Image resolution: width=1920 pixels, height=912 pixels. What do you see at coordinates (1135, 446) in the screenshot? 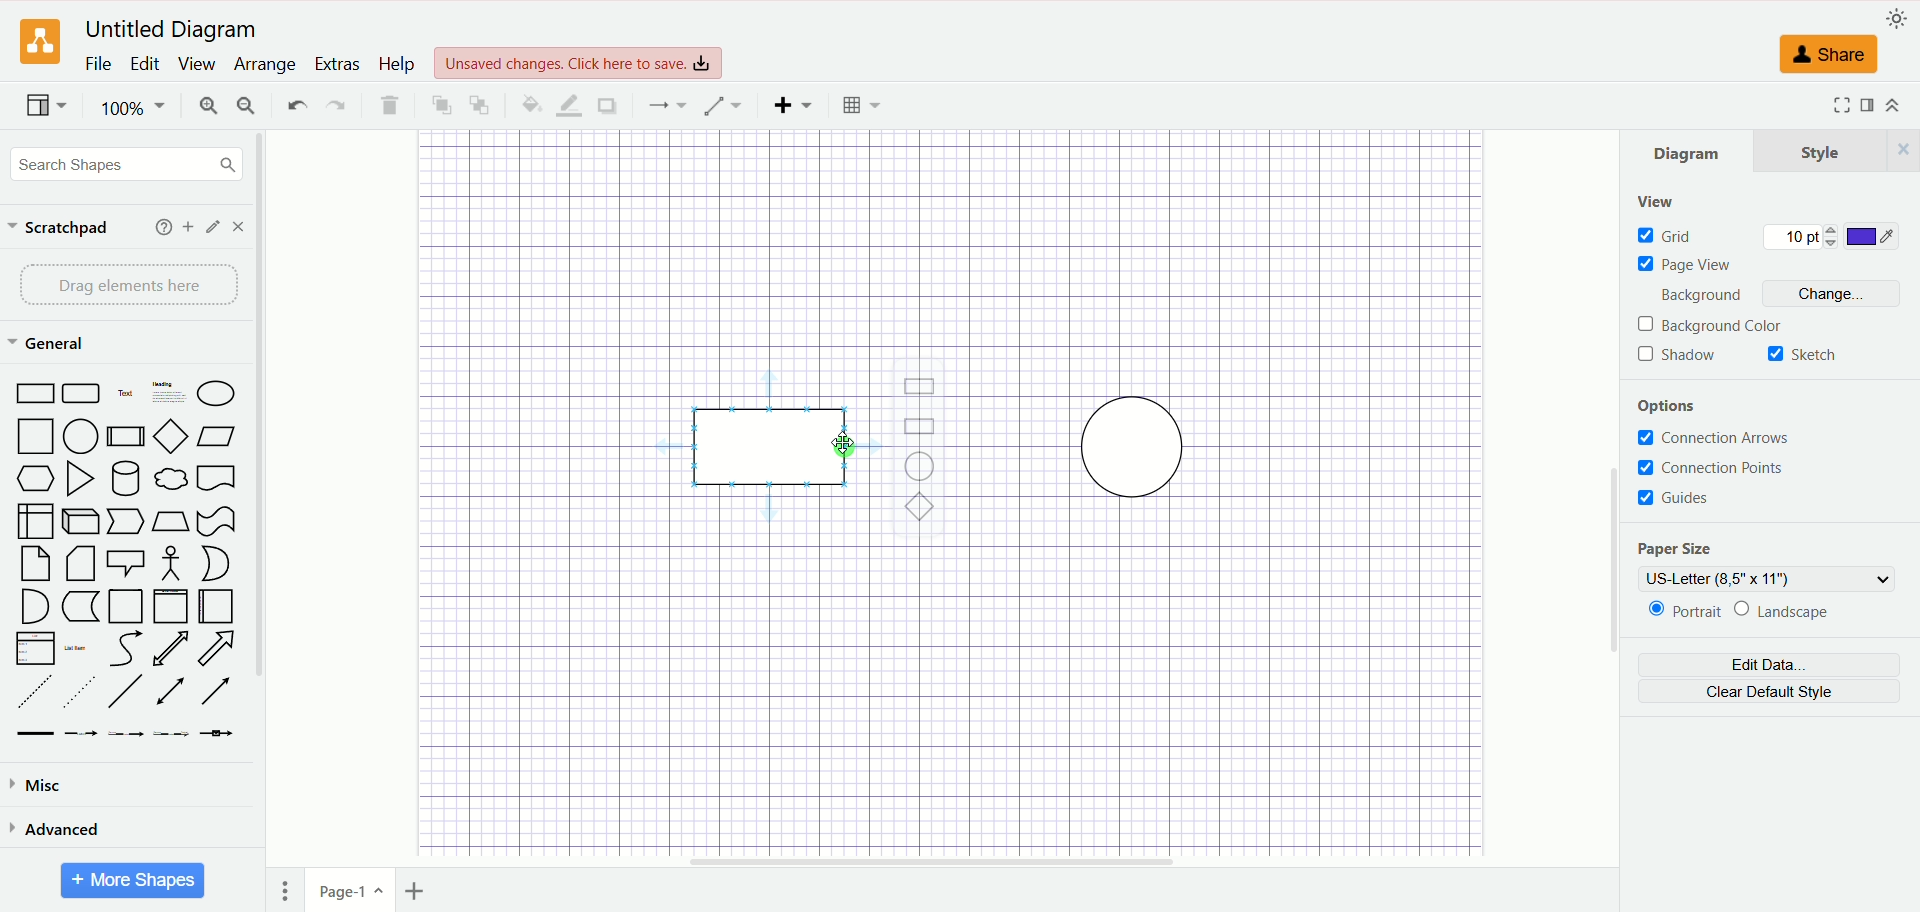
I see `circle` at bounding box center [1135, 446].